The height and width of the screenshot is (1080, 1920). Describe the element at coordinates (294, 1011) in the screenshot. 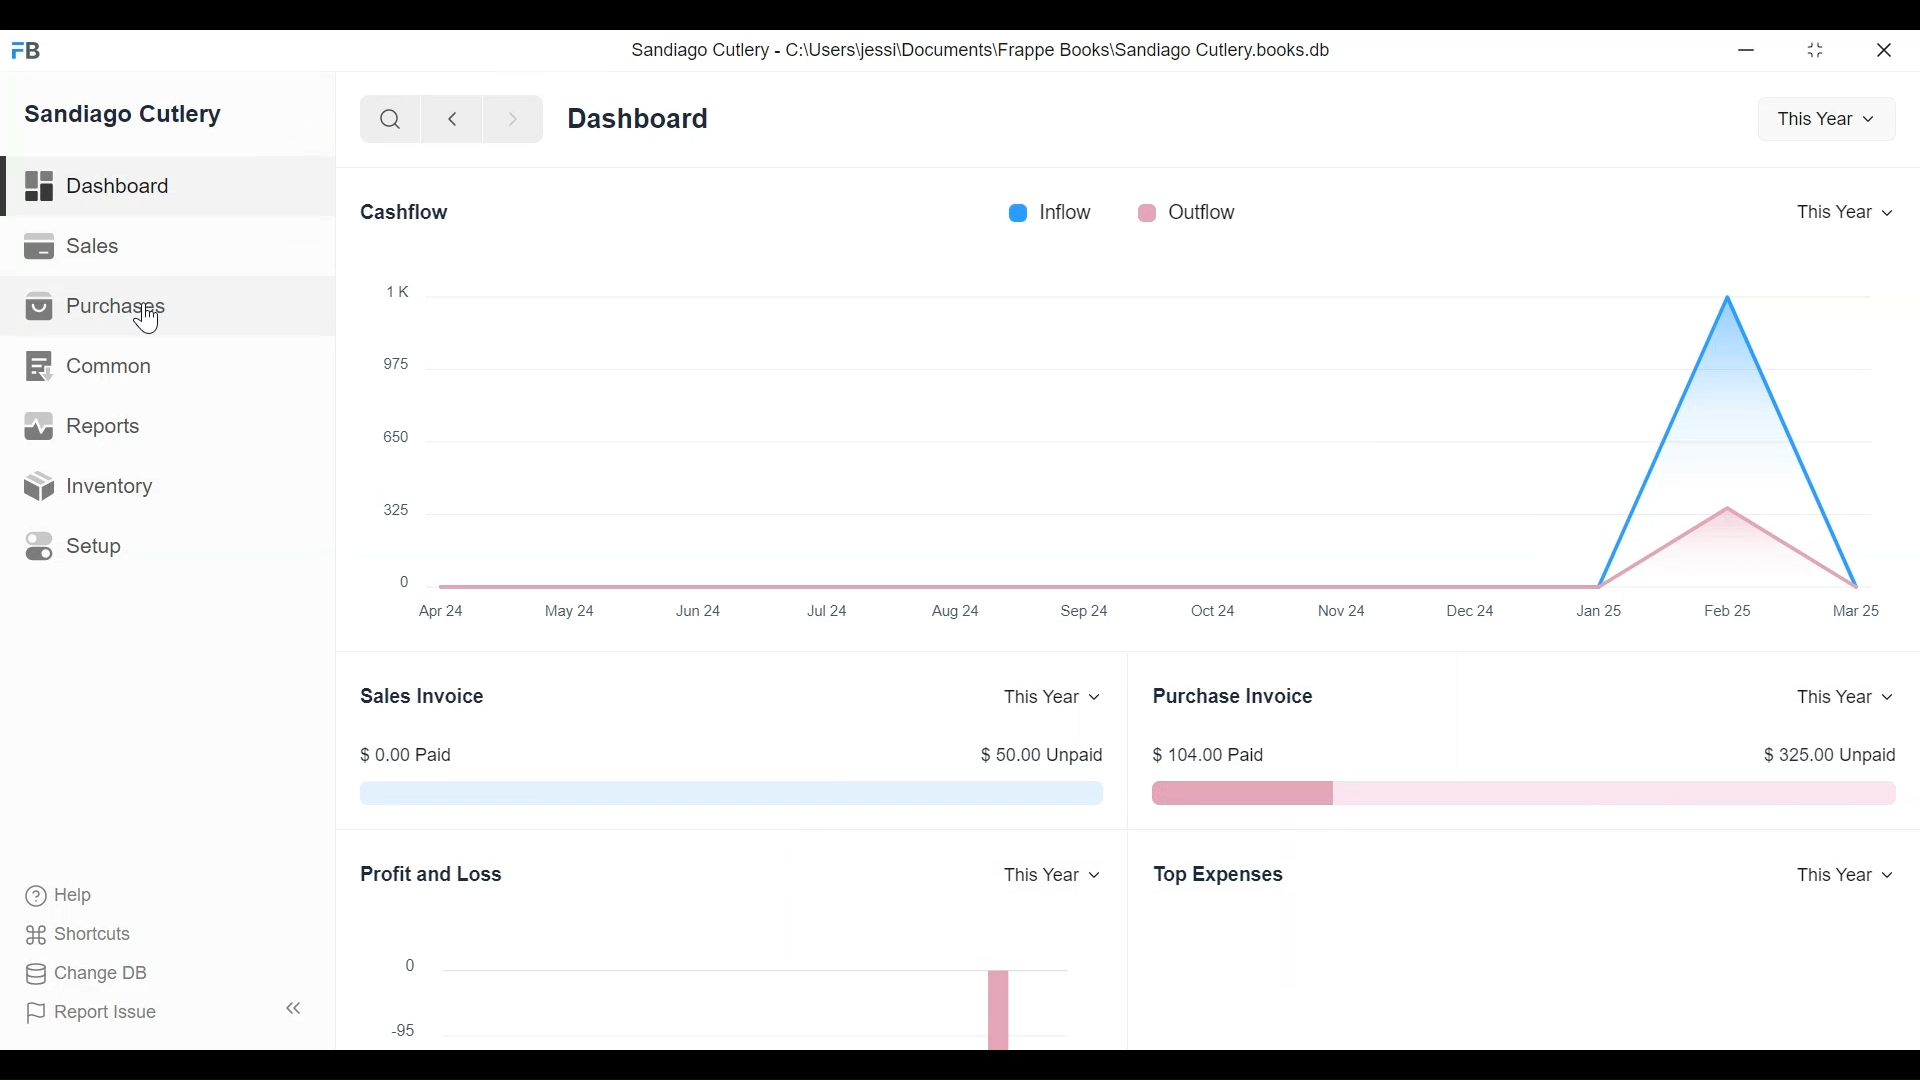

I see `expand` at that location.